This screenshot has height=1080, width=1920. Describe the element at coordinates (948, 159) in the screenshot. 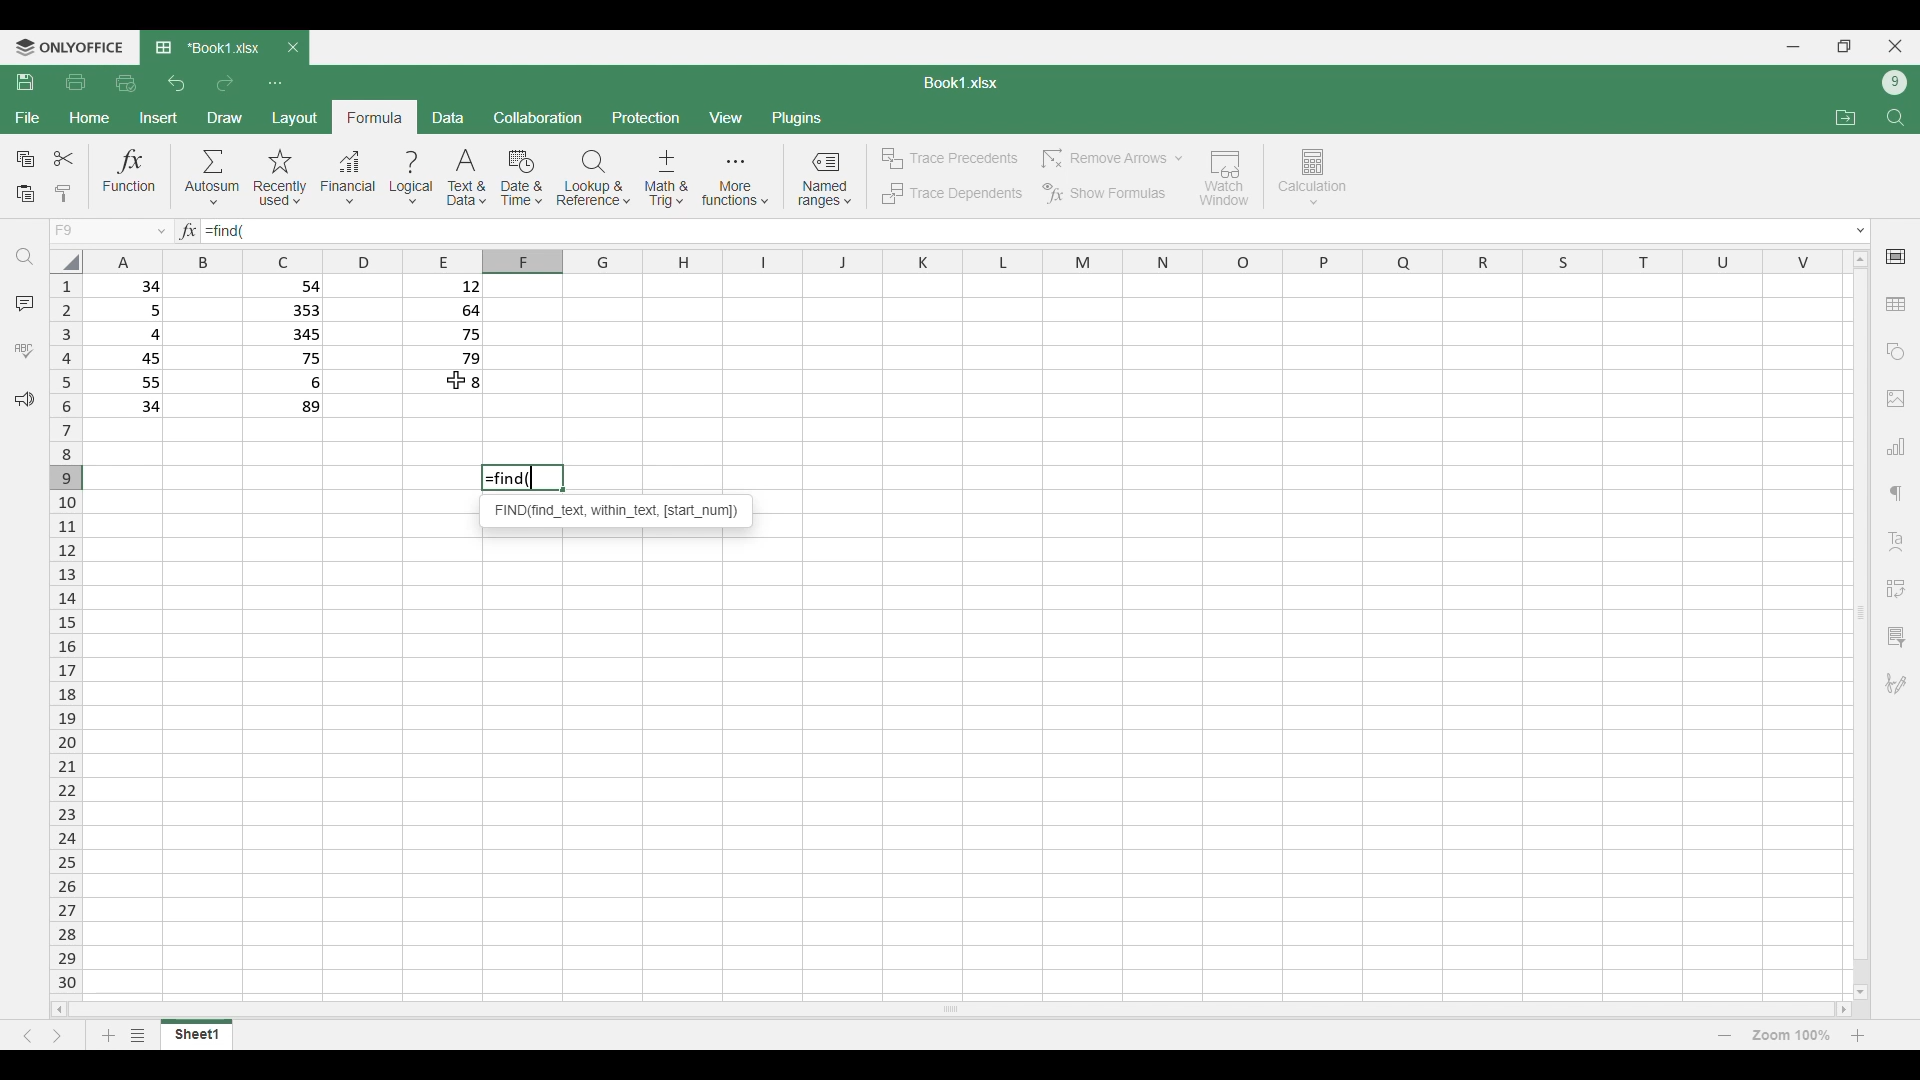

I see `Trace precedents` at that location.